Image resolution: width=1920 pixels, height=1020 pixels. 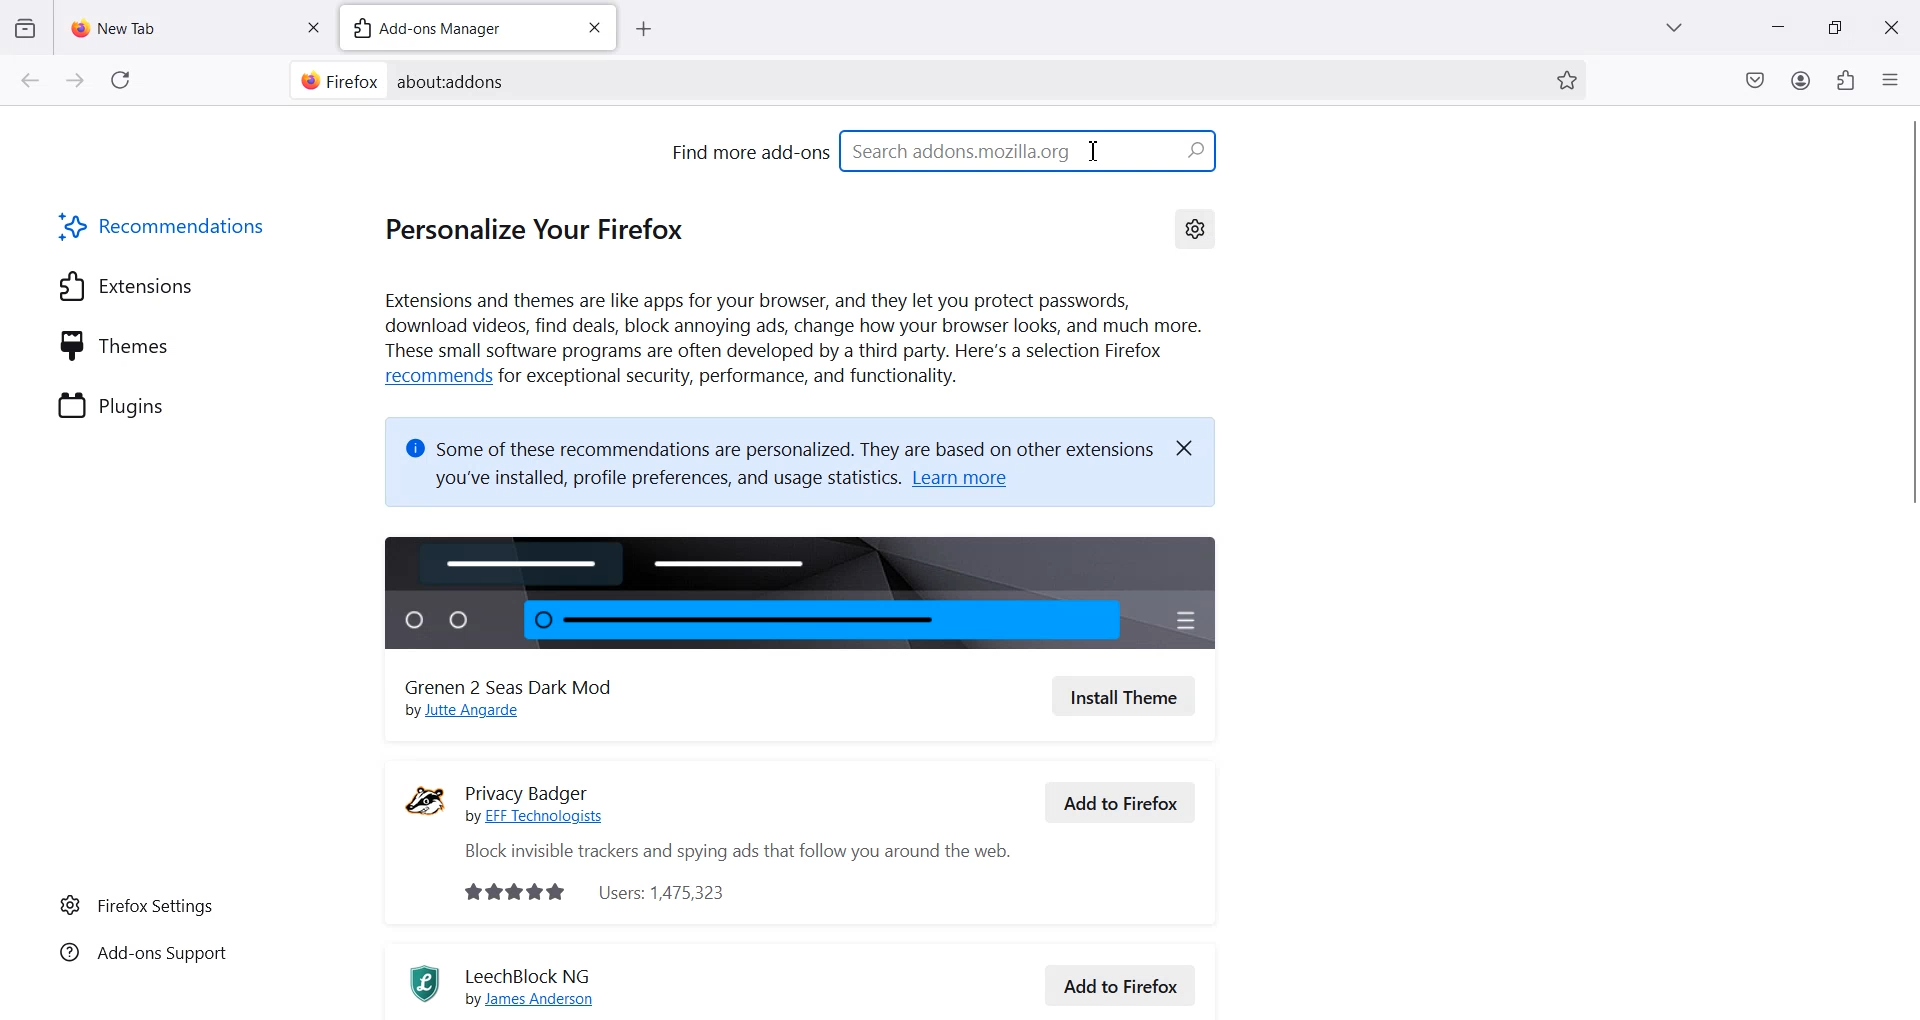 What do you see at coordinates (29, 79) in the screenshot?
I see `Go back to one page` at bounding box center [29, 79].